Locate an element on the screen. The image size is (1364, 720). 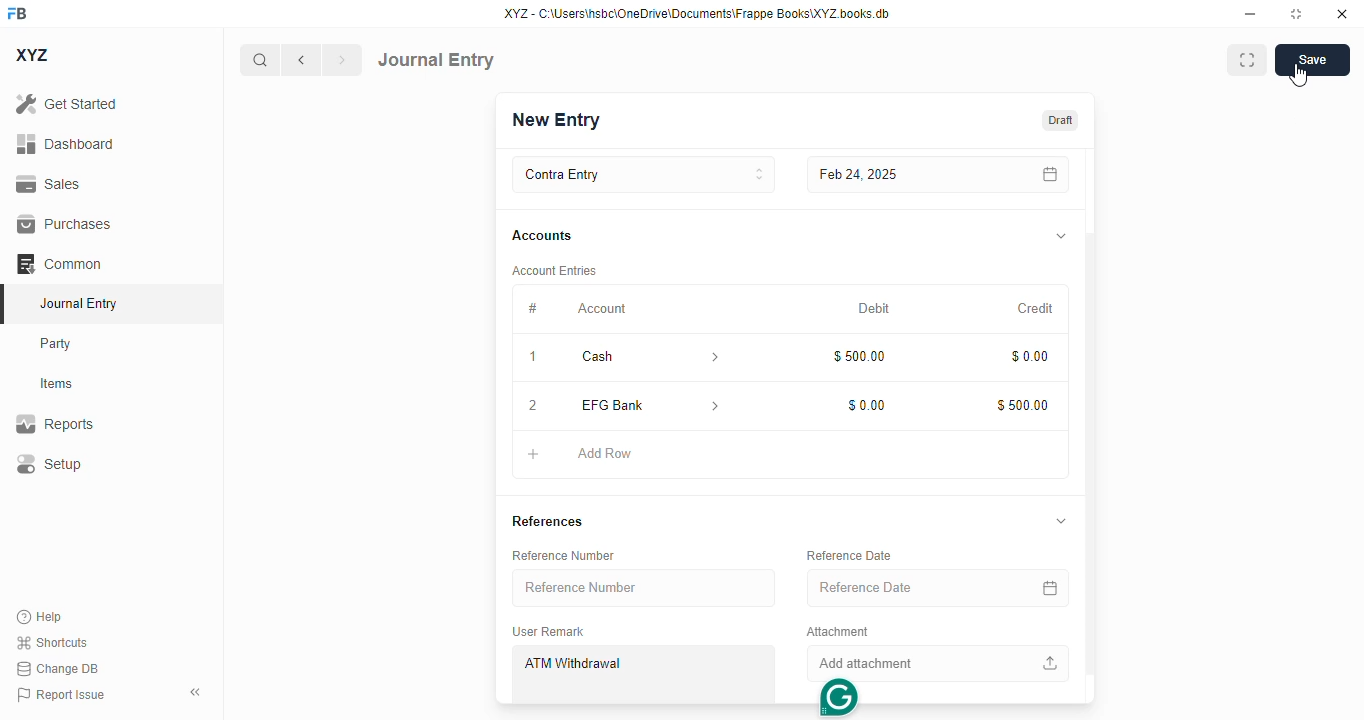
cash  is located at coordinates (621, 357).